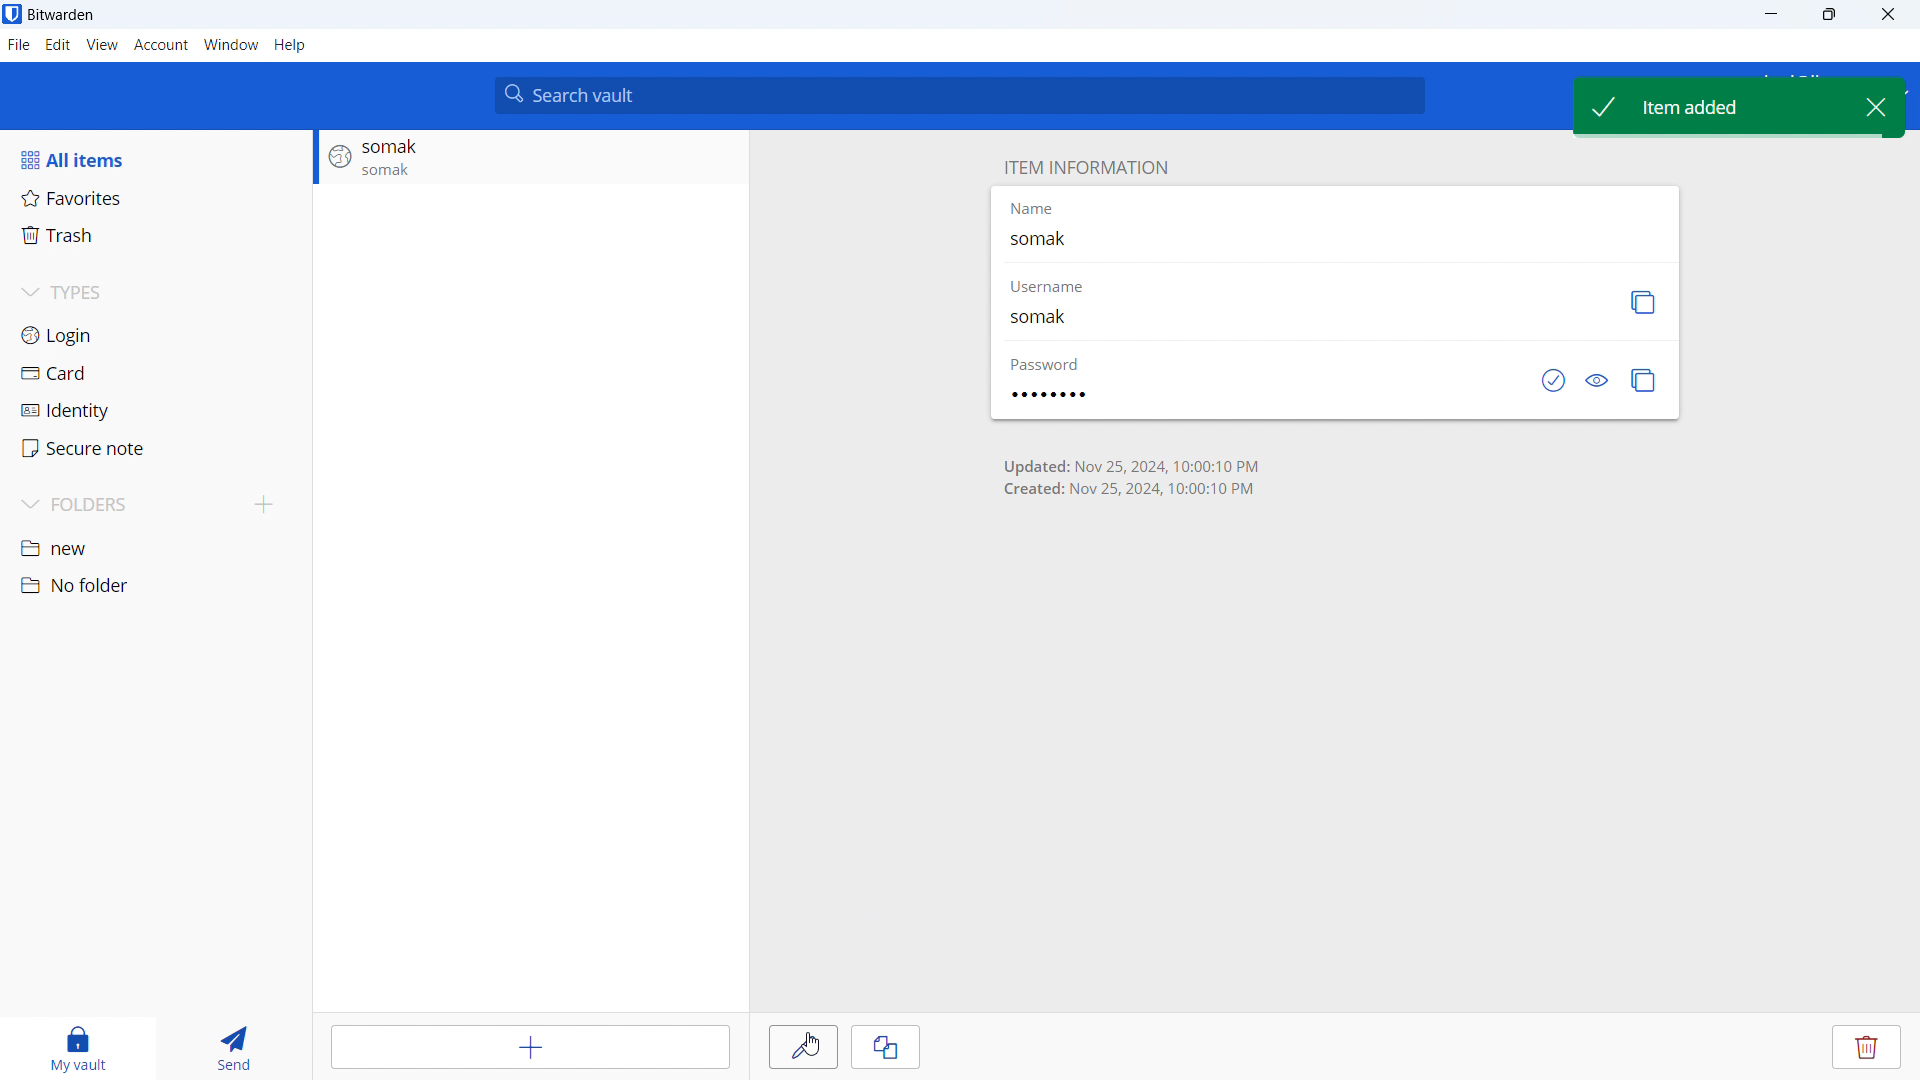 The height and width of the screenshot is (1080, 1920). Describe the element at coordinates (1551, 383) in the screenshot. I see `check if password has been exposed` at that location.